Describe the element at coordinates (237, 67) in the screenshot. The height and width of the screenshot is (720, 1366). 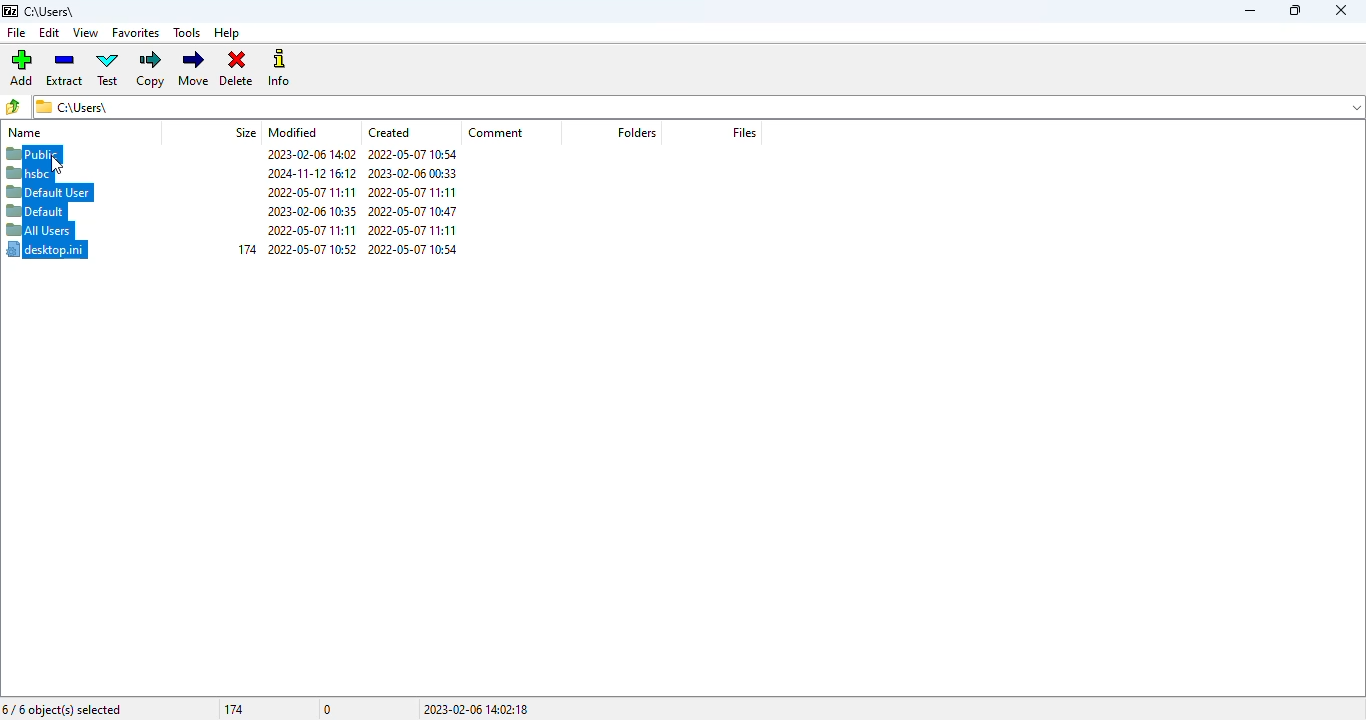
I see `delete` at that location.